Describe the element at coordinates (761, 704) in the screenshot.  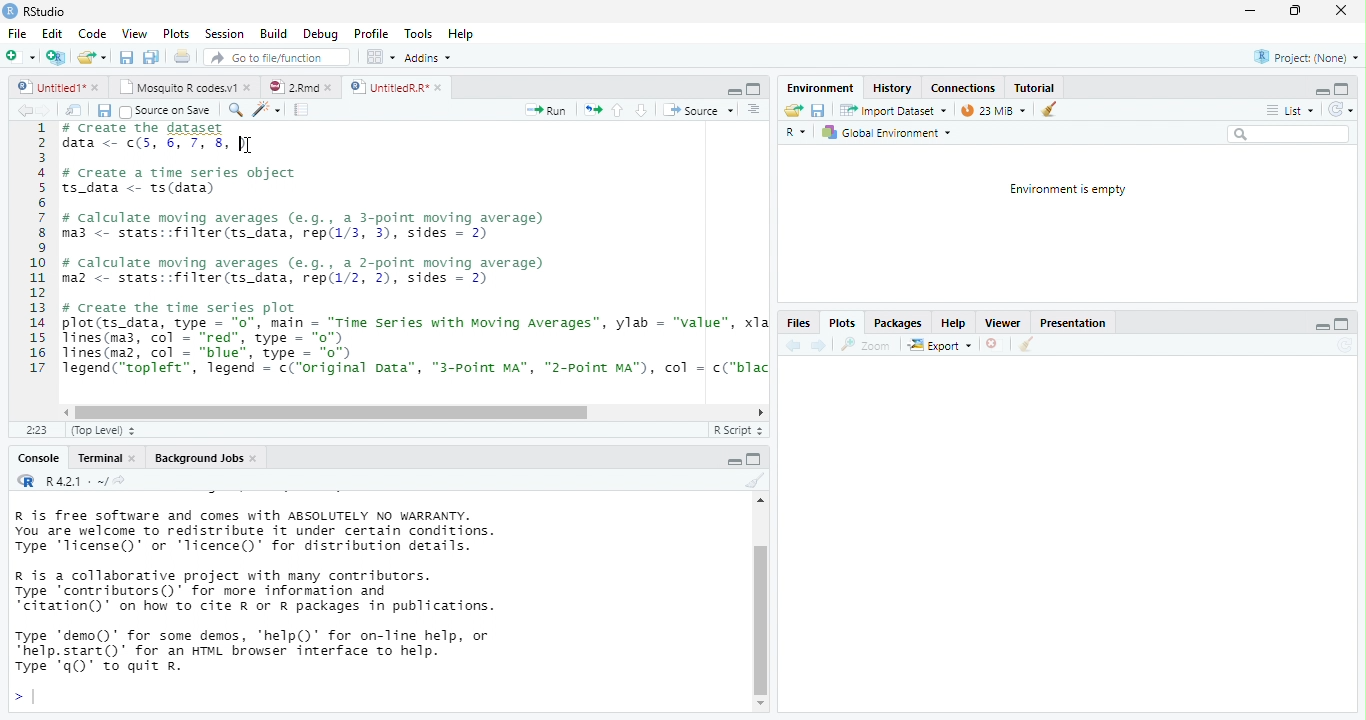
I see `scrollbar down` at that location.